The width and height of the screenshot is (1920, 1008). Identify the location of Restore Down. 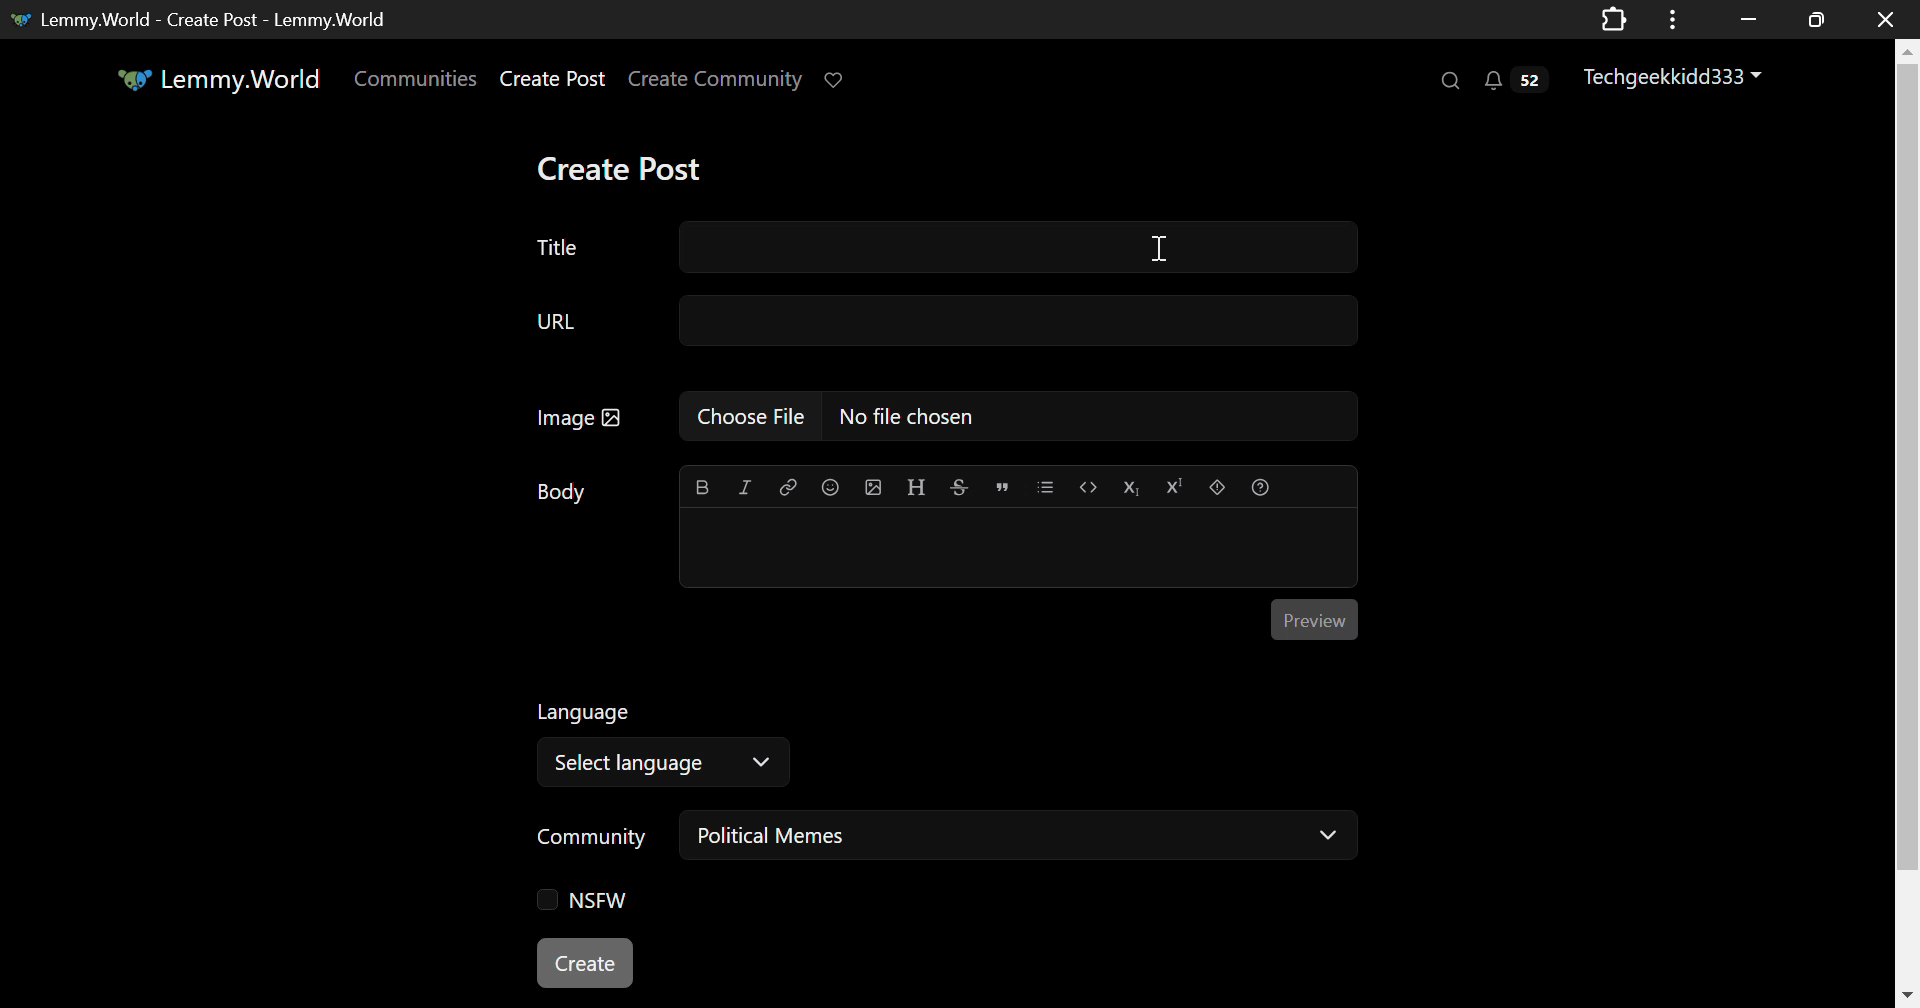
(1745, 19).